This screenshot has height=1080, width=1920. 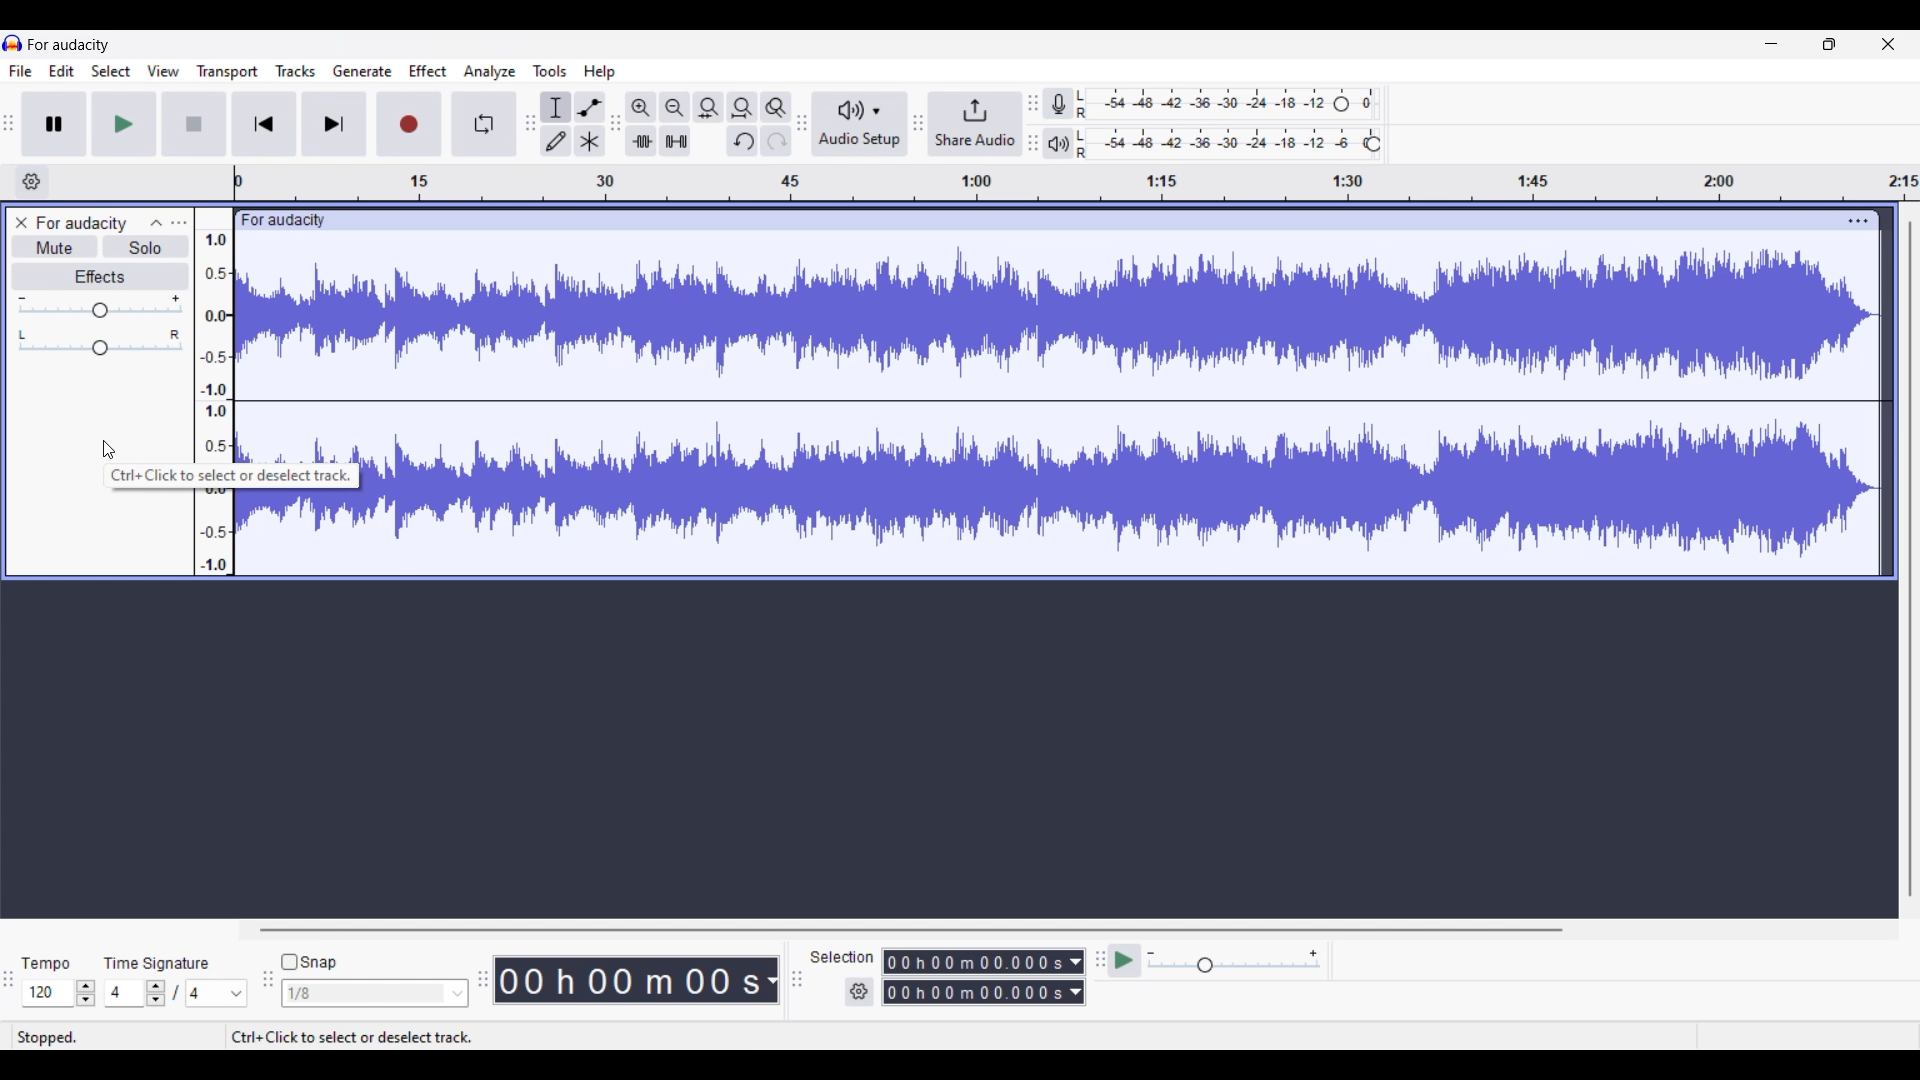 What do you see at coordinates (1226, 104) in the screenshot?
I see `Recording level` at bounding box center [1226, 104].